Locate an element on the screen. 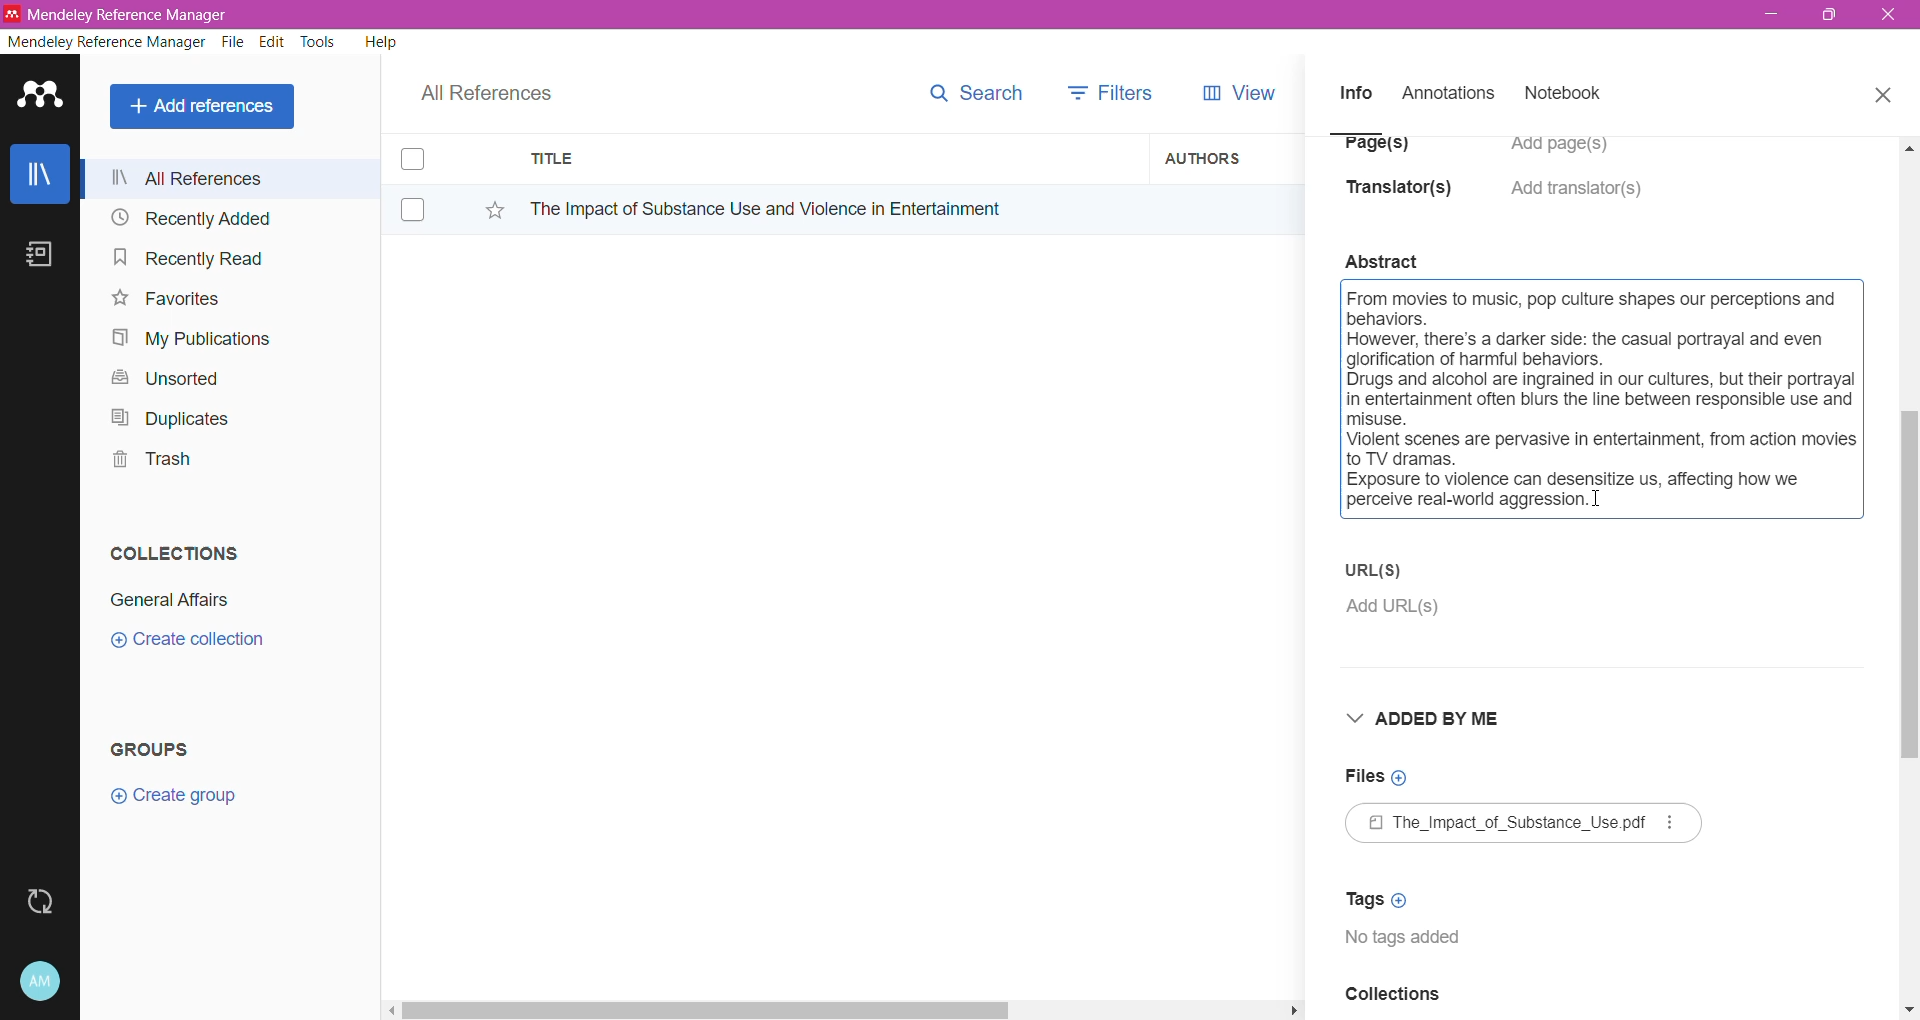 This screenshot has height=1020, width=1920. Click to Add Files is located at coordinates (1375, 778).